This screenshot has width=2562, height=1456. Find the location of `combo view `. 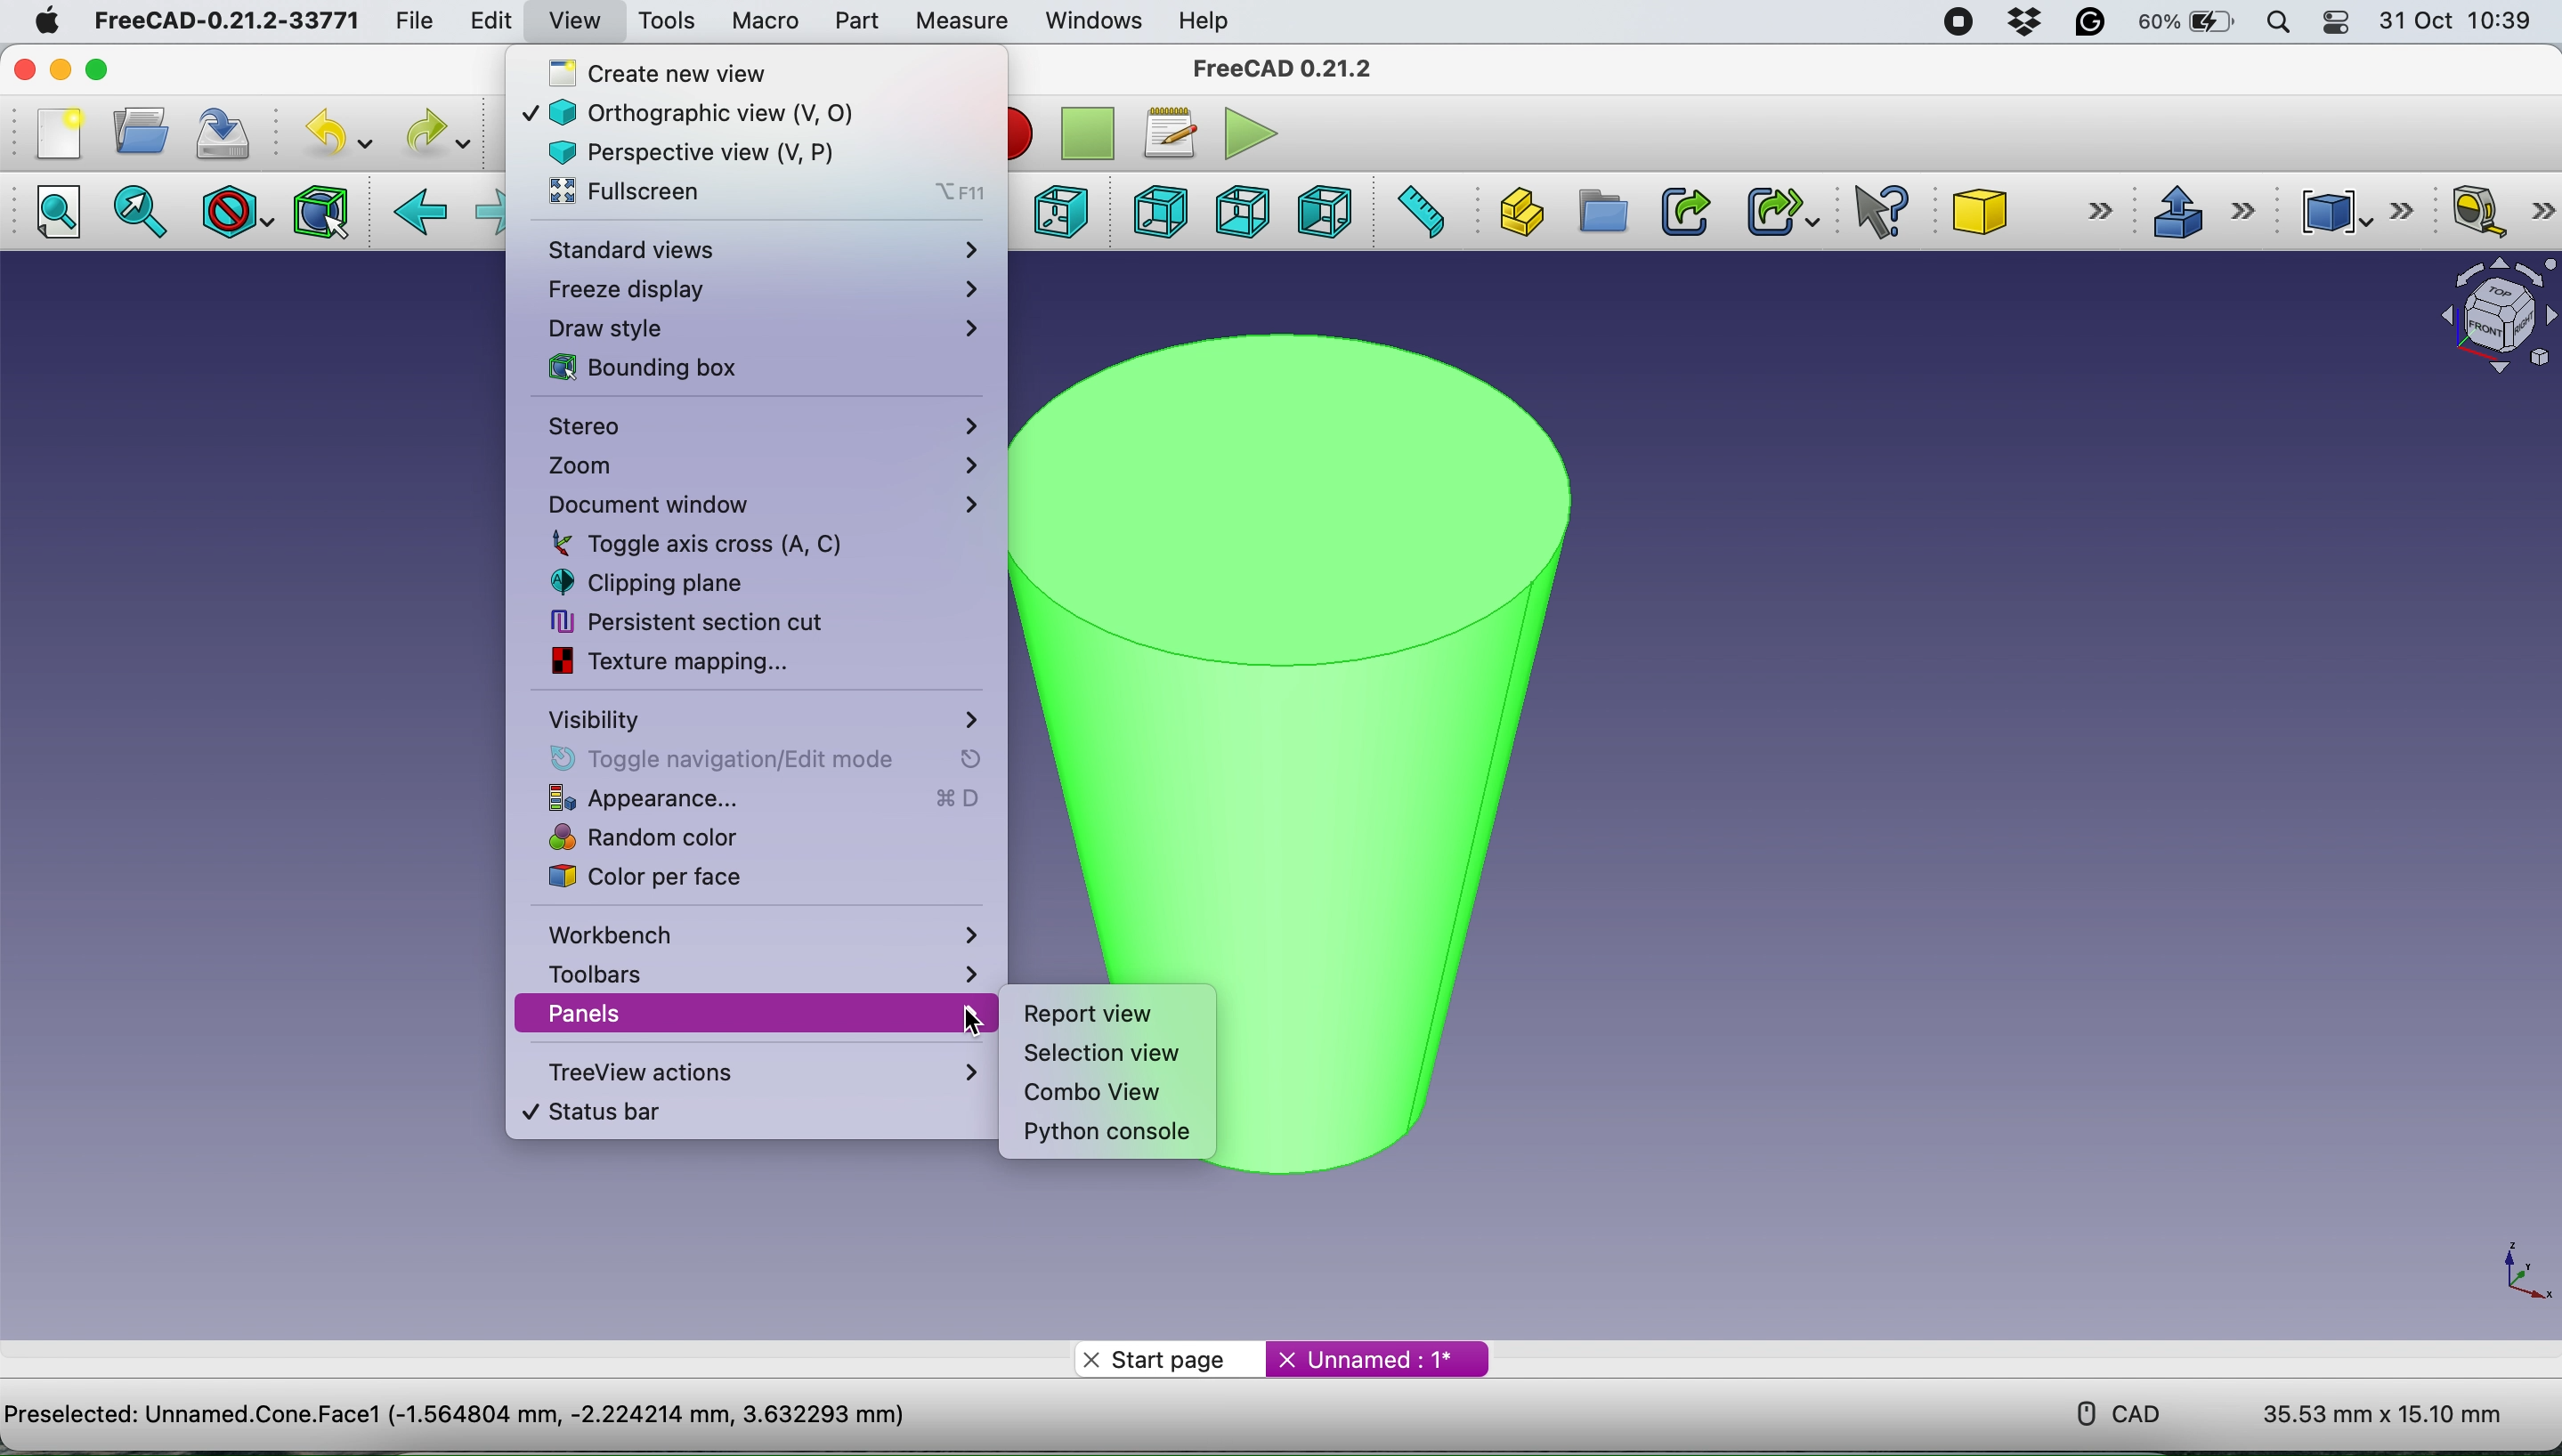

combo view  is located at coordinates (1087, 1094).